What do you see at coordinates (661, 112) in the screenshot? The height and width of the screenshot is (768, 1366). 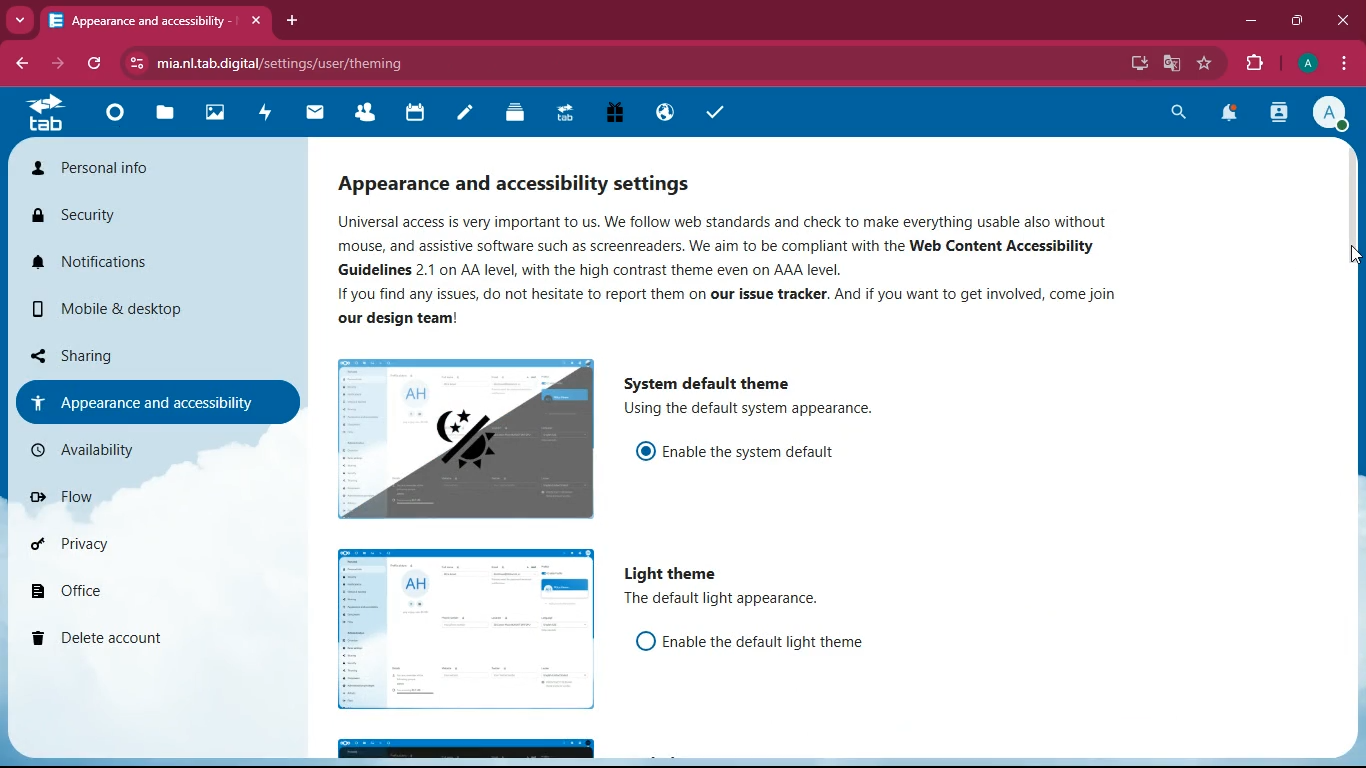 I see `public` at bounding box center [661, 112].